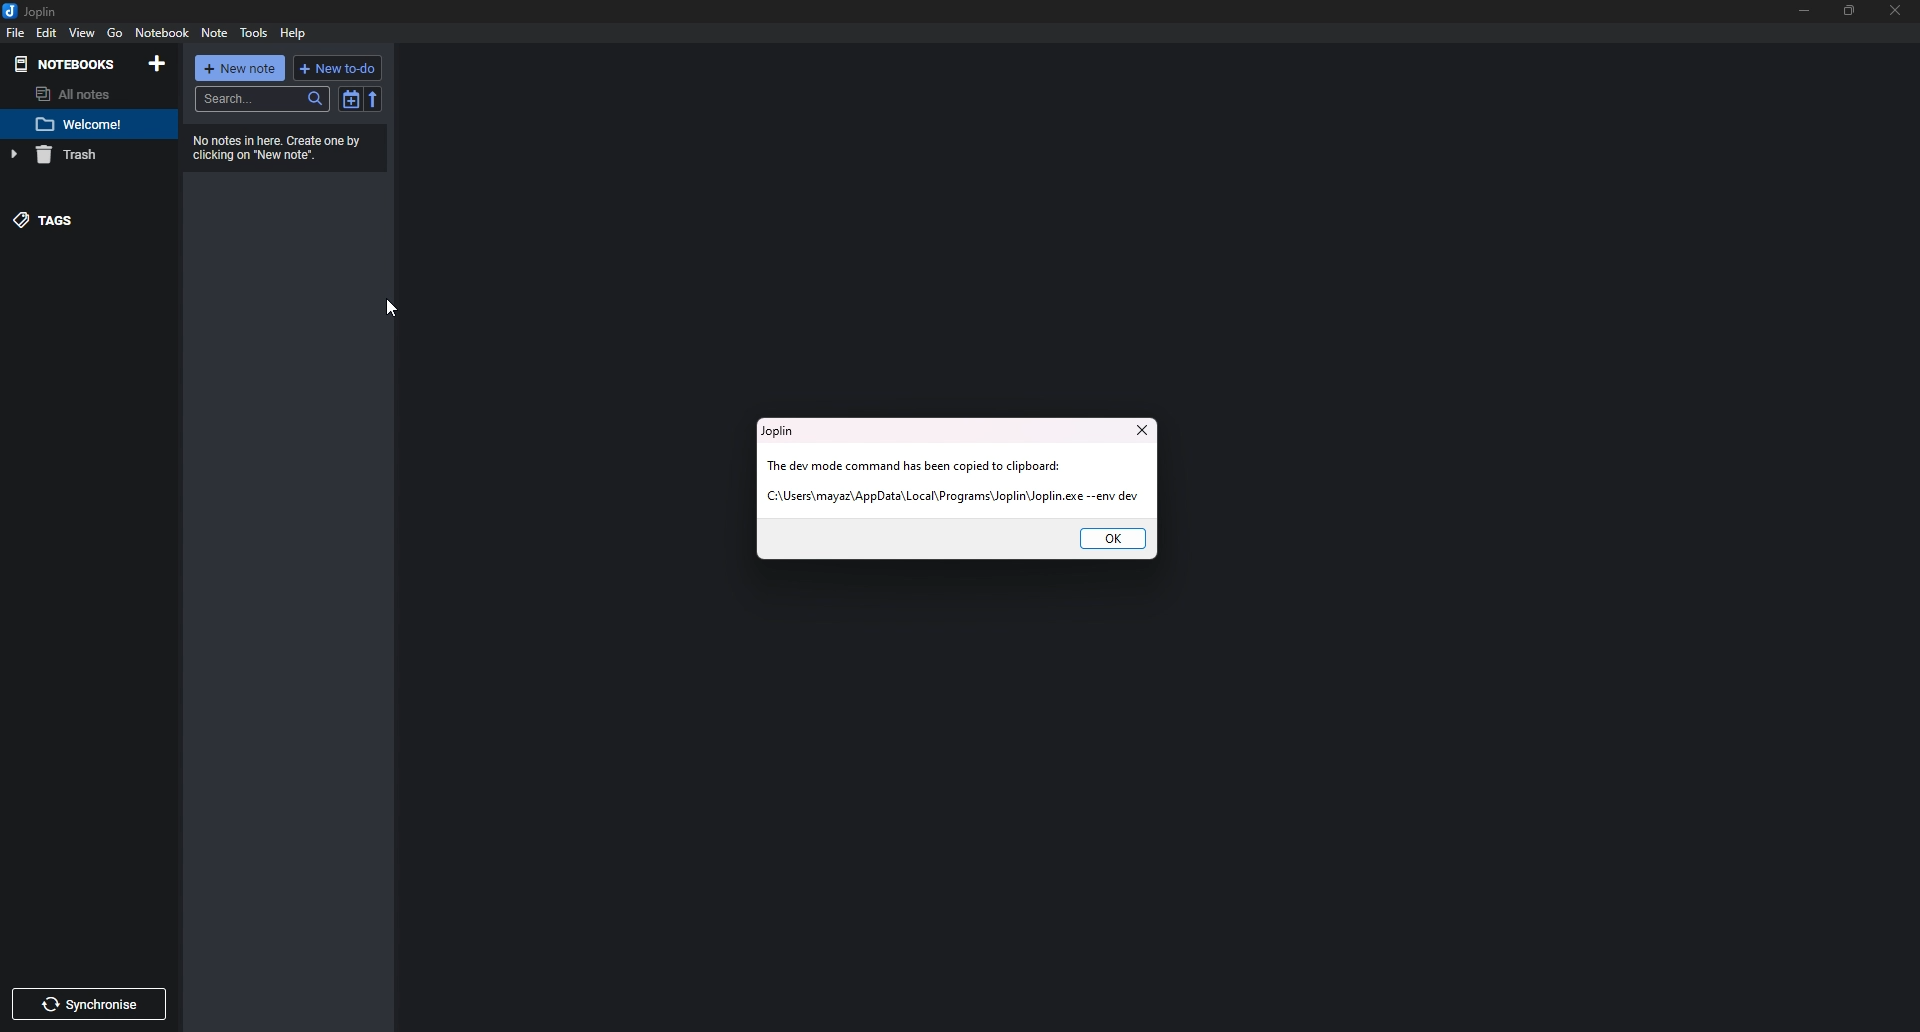  What do you see at coordinates (215, 33) in the screenshot?
I see `note` at bounding box center [215, 33].